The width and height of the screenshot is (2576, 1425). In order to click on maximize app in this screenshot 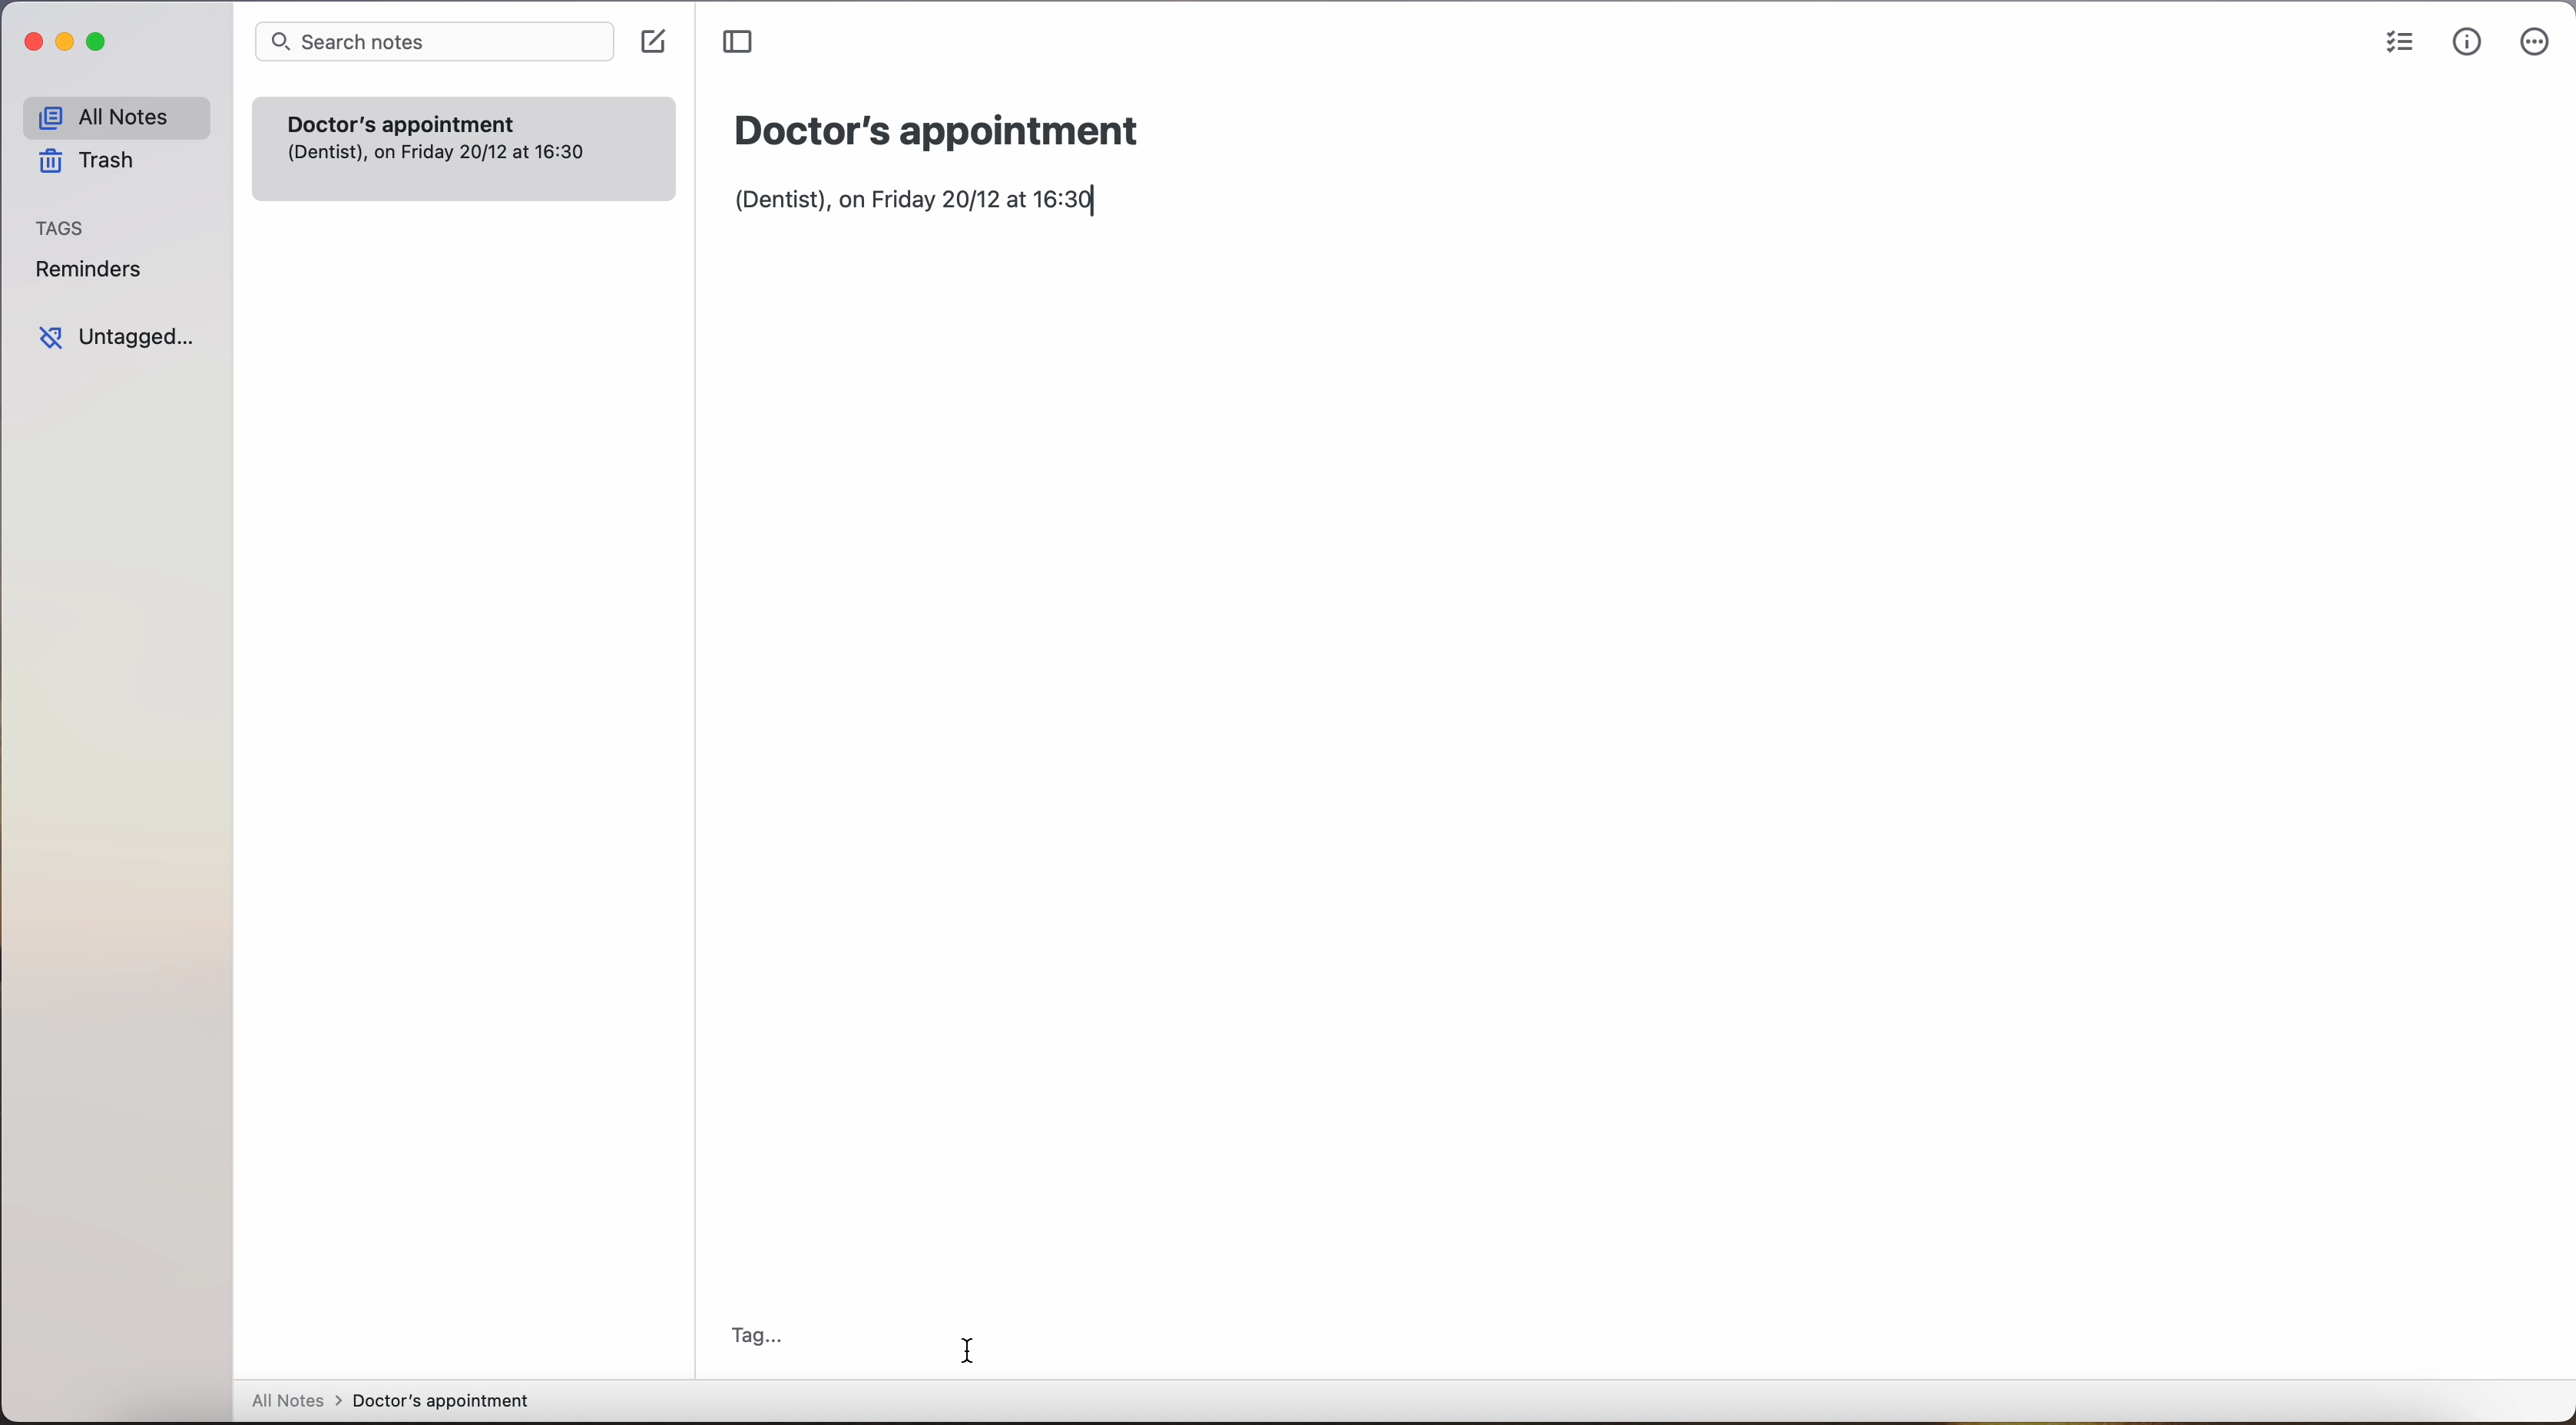, I will do `click(101, 42)`.